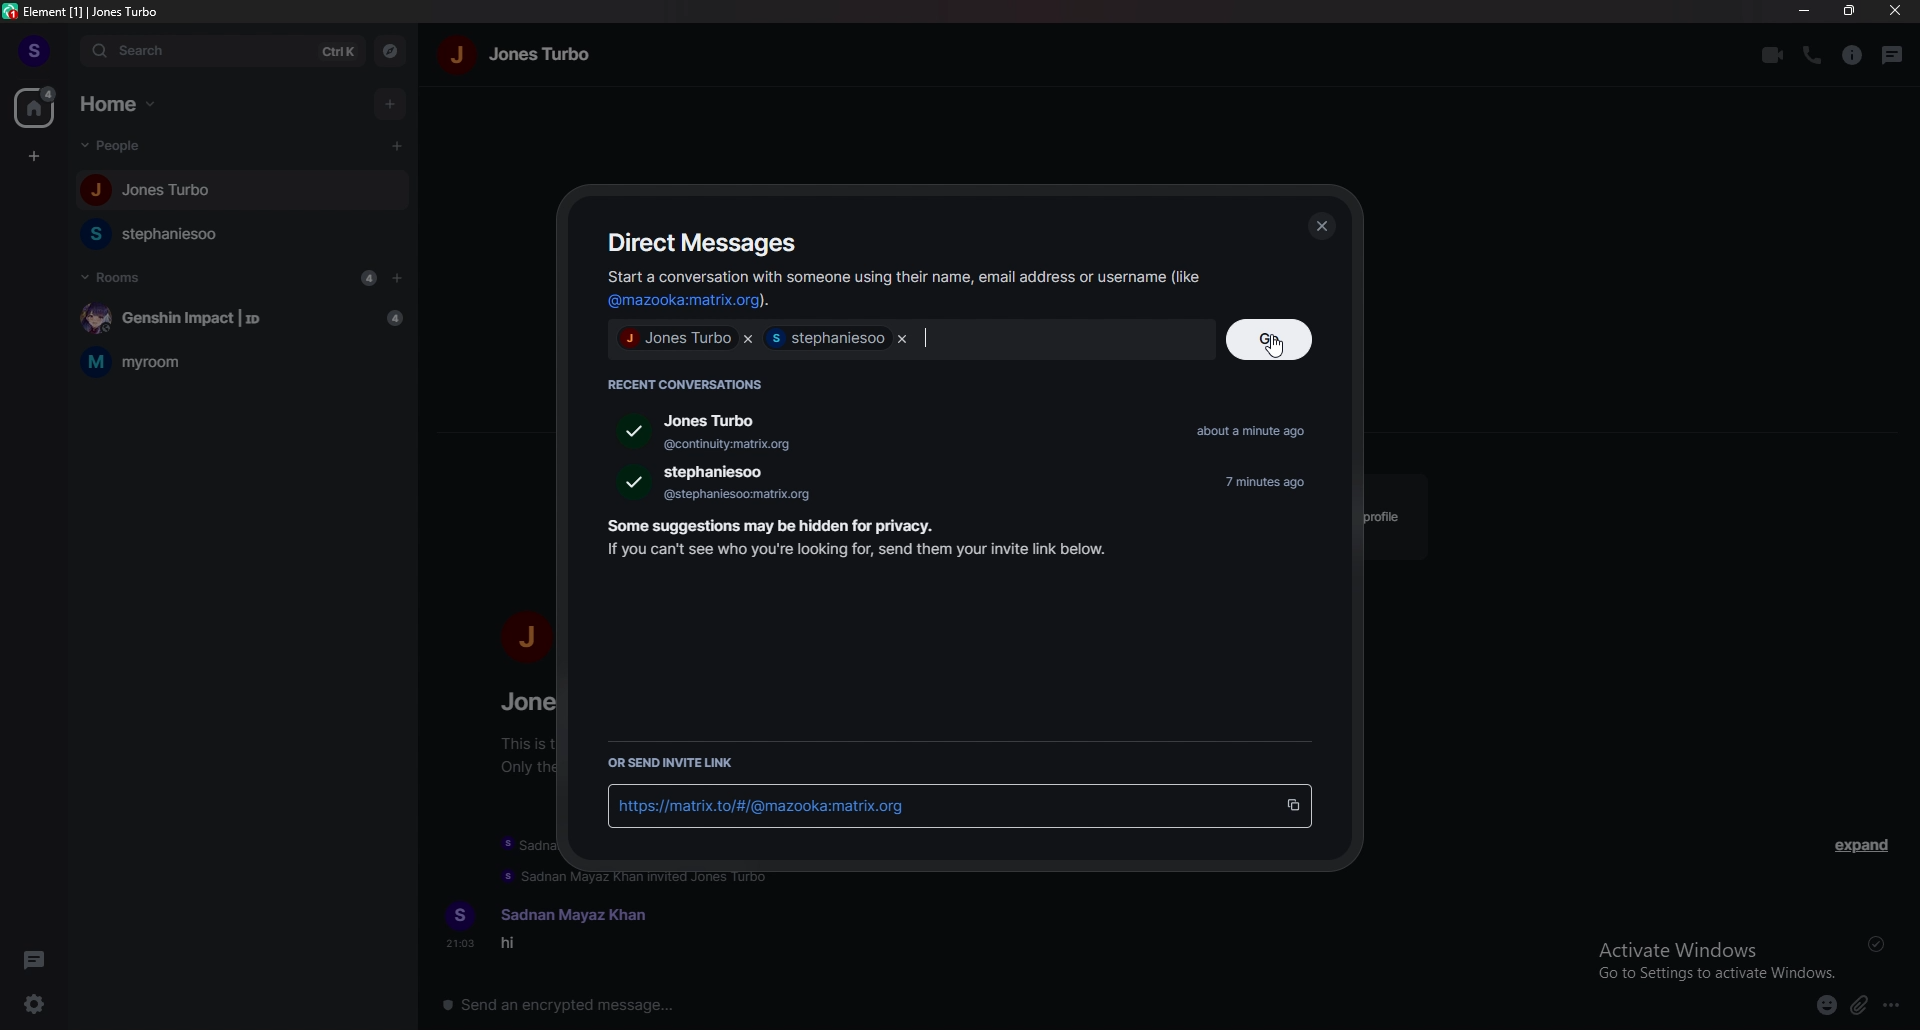  I want to click on 21:03, so click(453, 947).